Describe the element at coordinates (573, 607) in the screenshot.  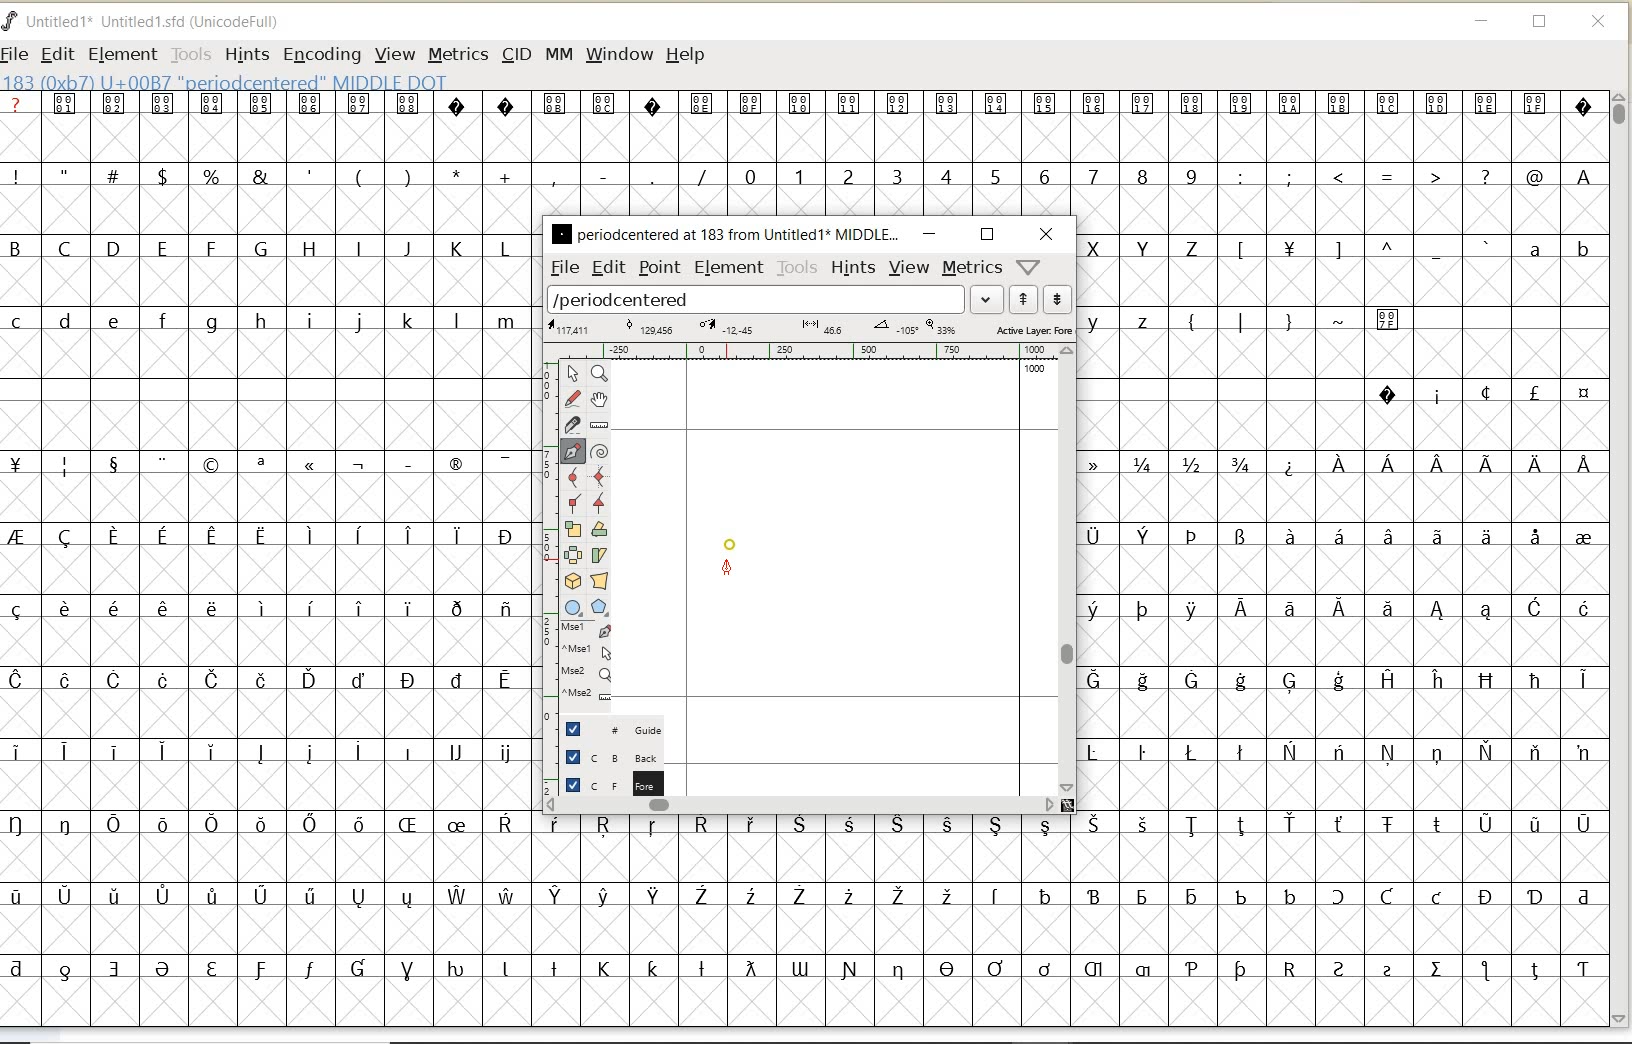
I see `rectangle or ellipse` at that location.